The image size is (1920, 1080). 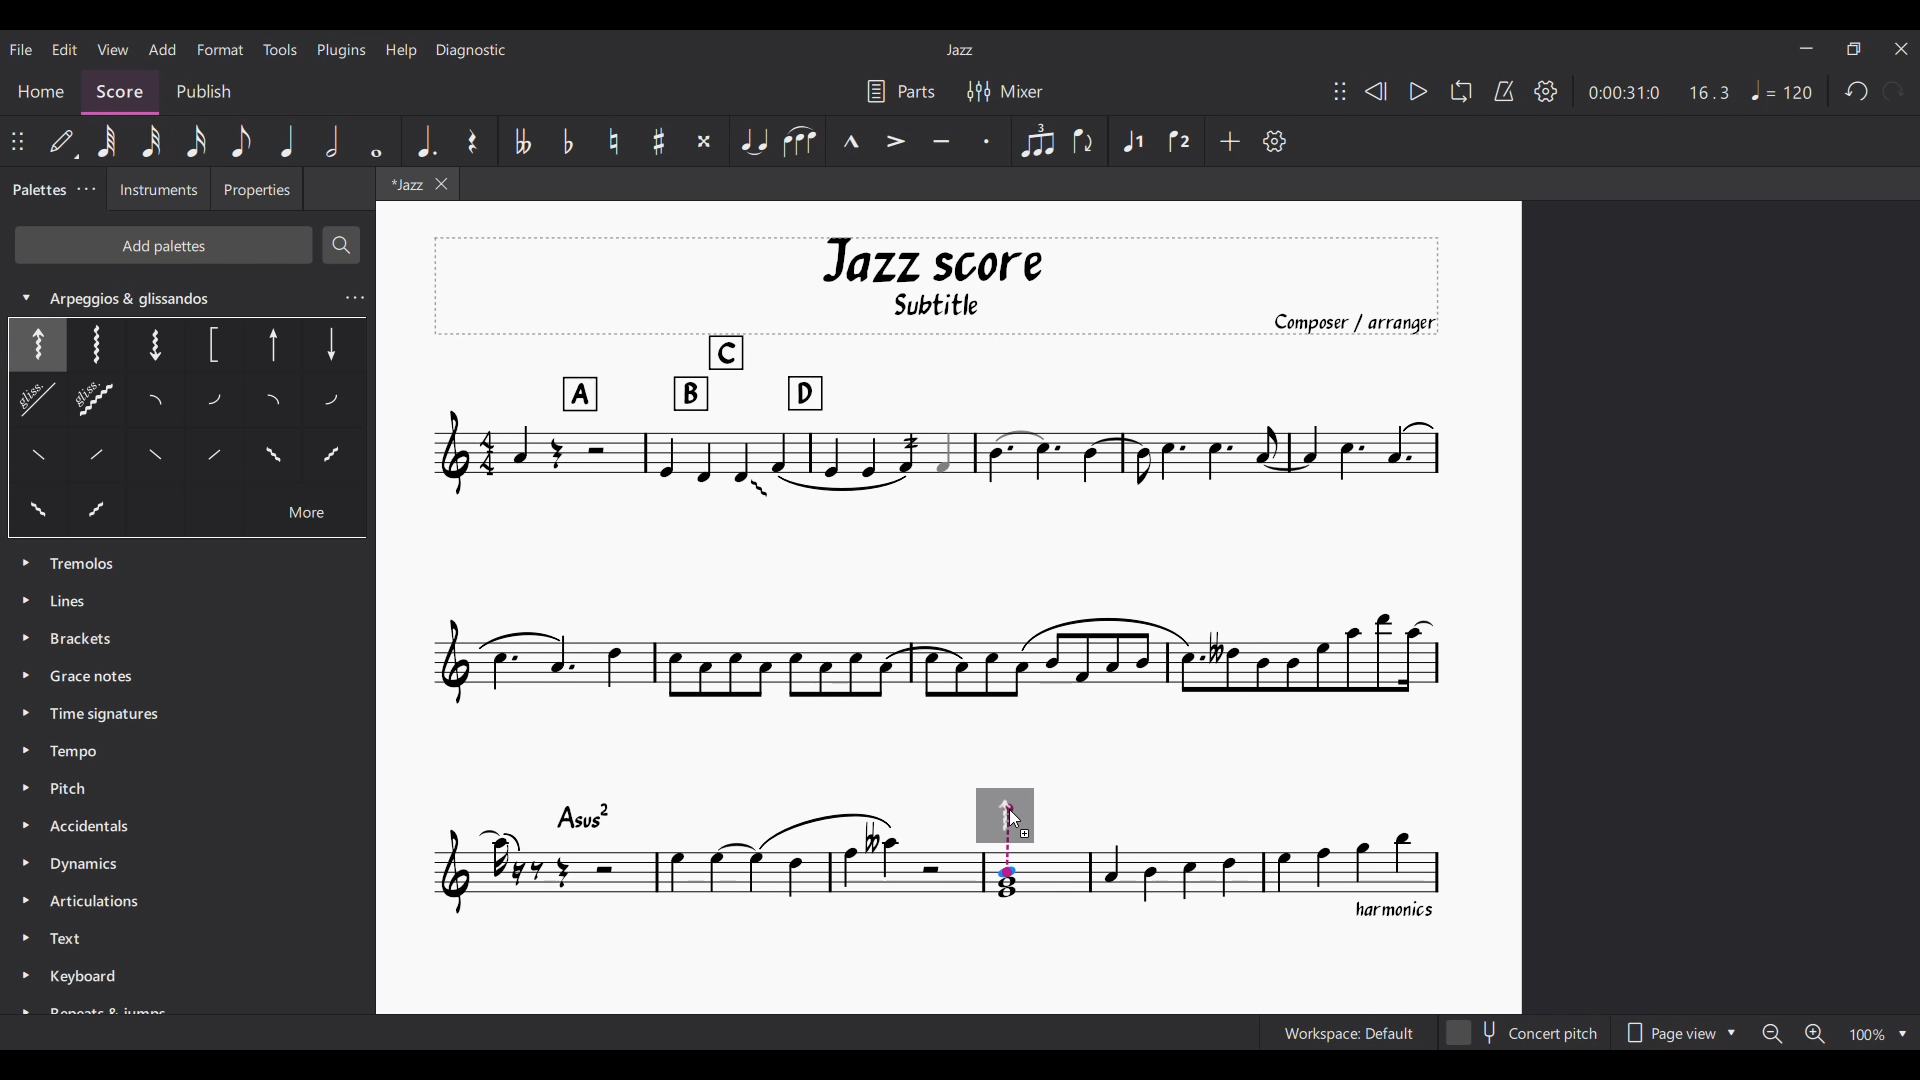 I want to click on , so click(x=270, y=404).